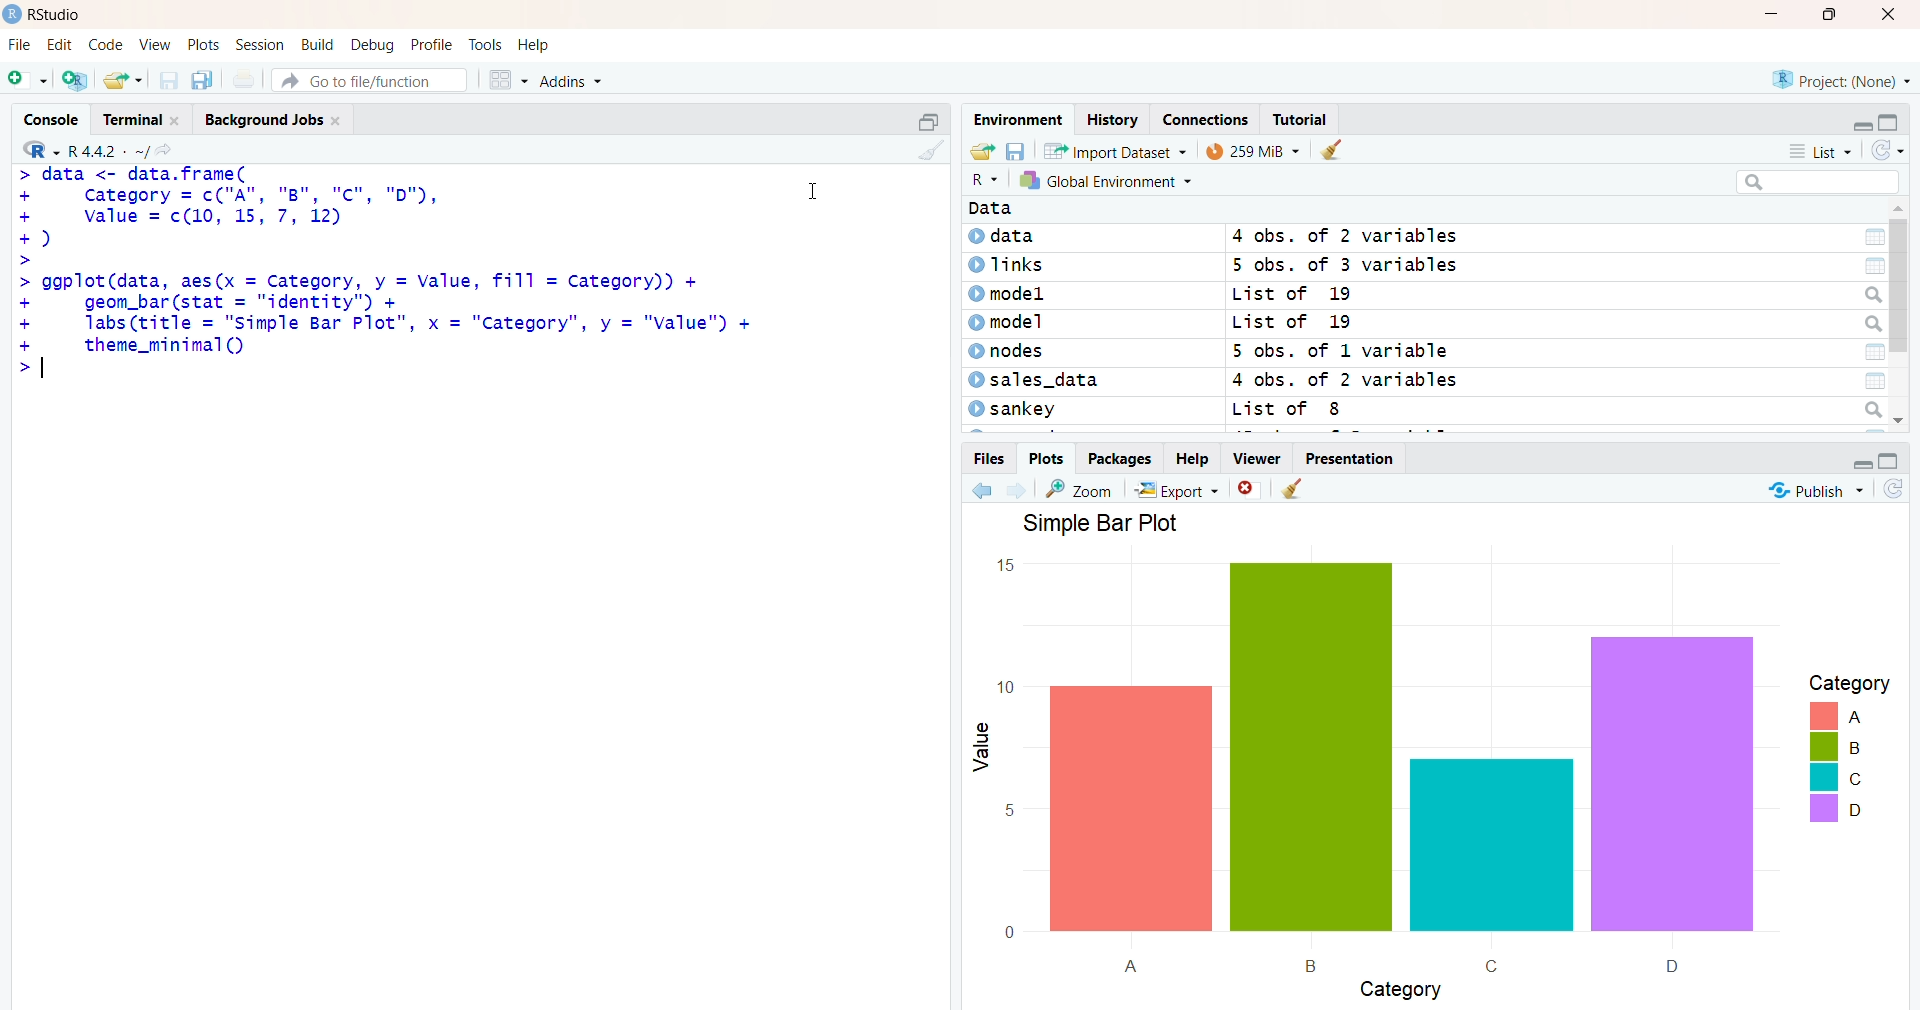 The width and height of the screenshot is (1920, 1010). Describe the element at coordinates (986, 181) in the screenshot. I see `R language` at that location.